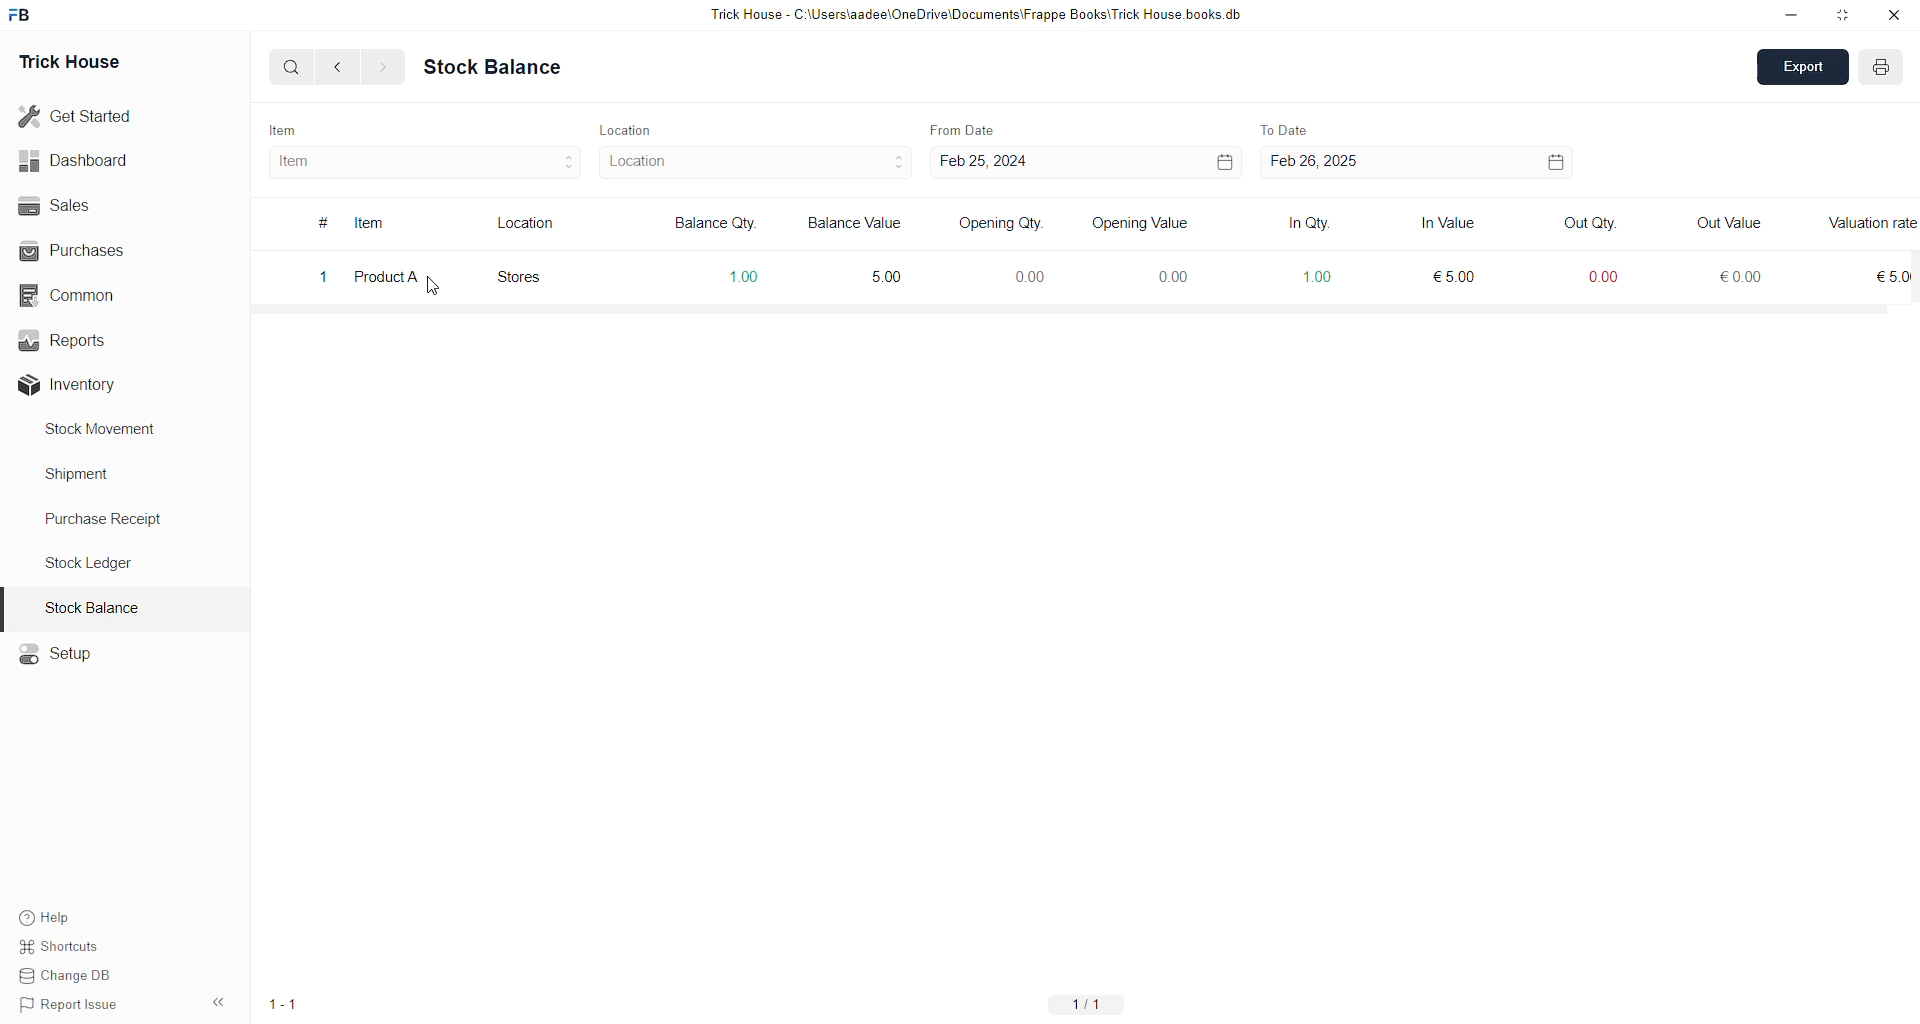 This screenshot has height=1024, width=1920. I want to click on Balance Value, so click(848, 226).